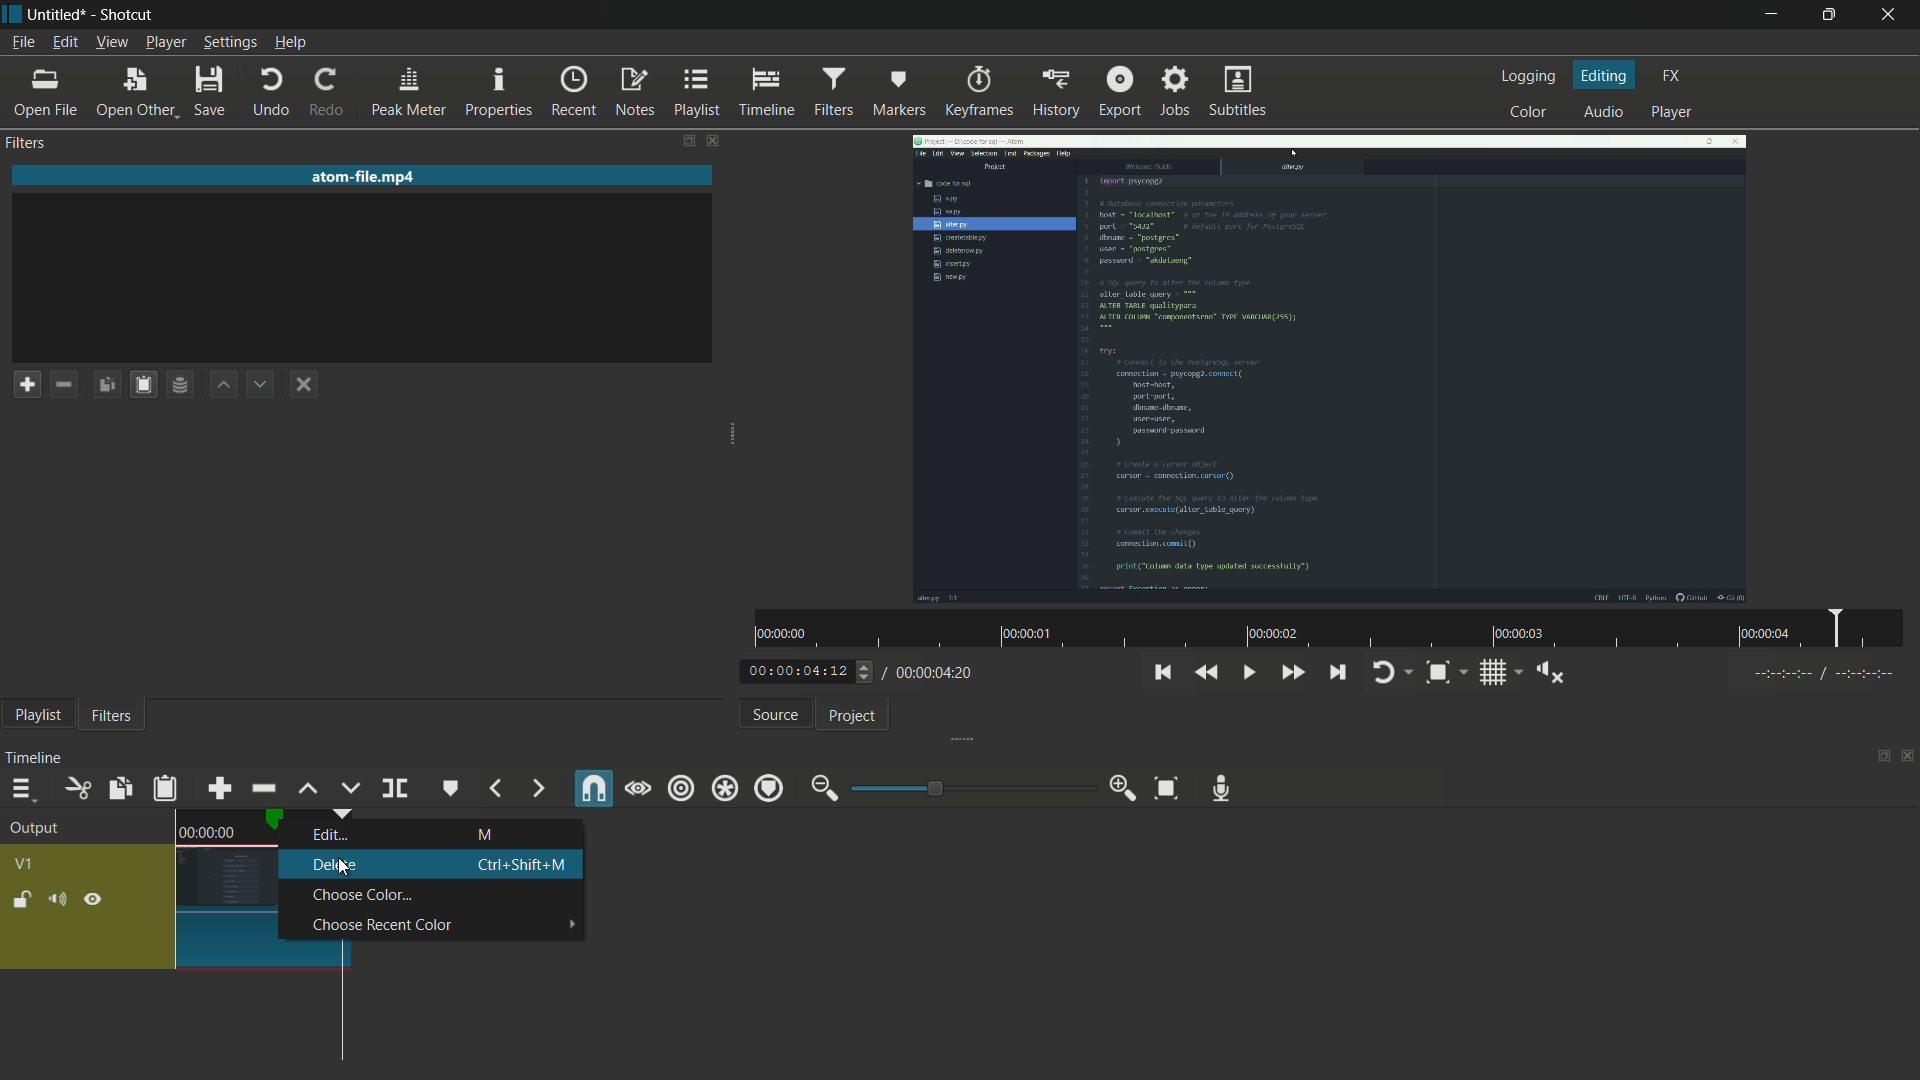 This screenshot has width=1920, height=1080. Describe the element at coordinates (593, 788) in the screenshot. I see `snap` at that location.